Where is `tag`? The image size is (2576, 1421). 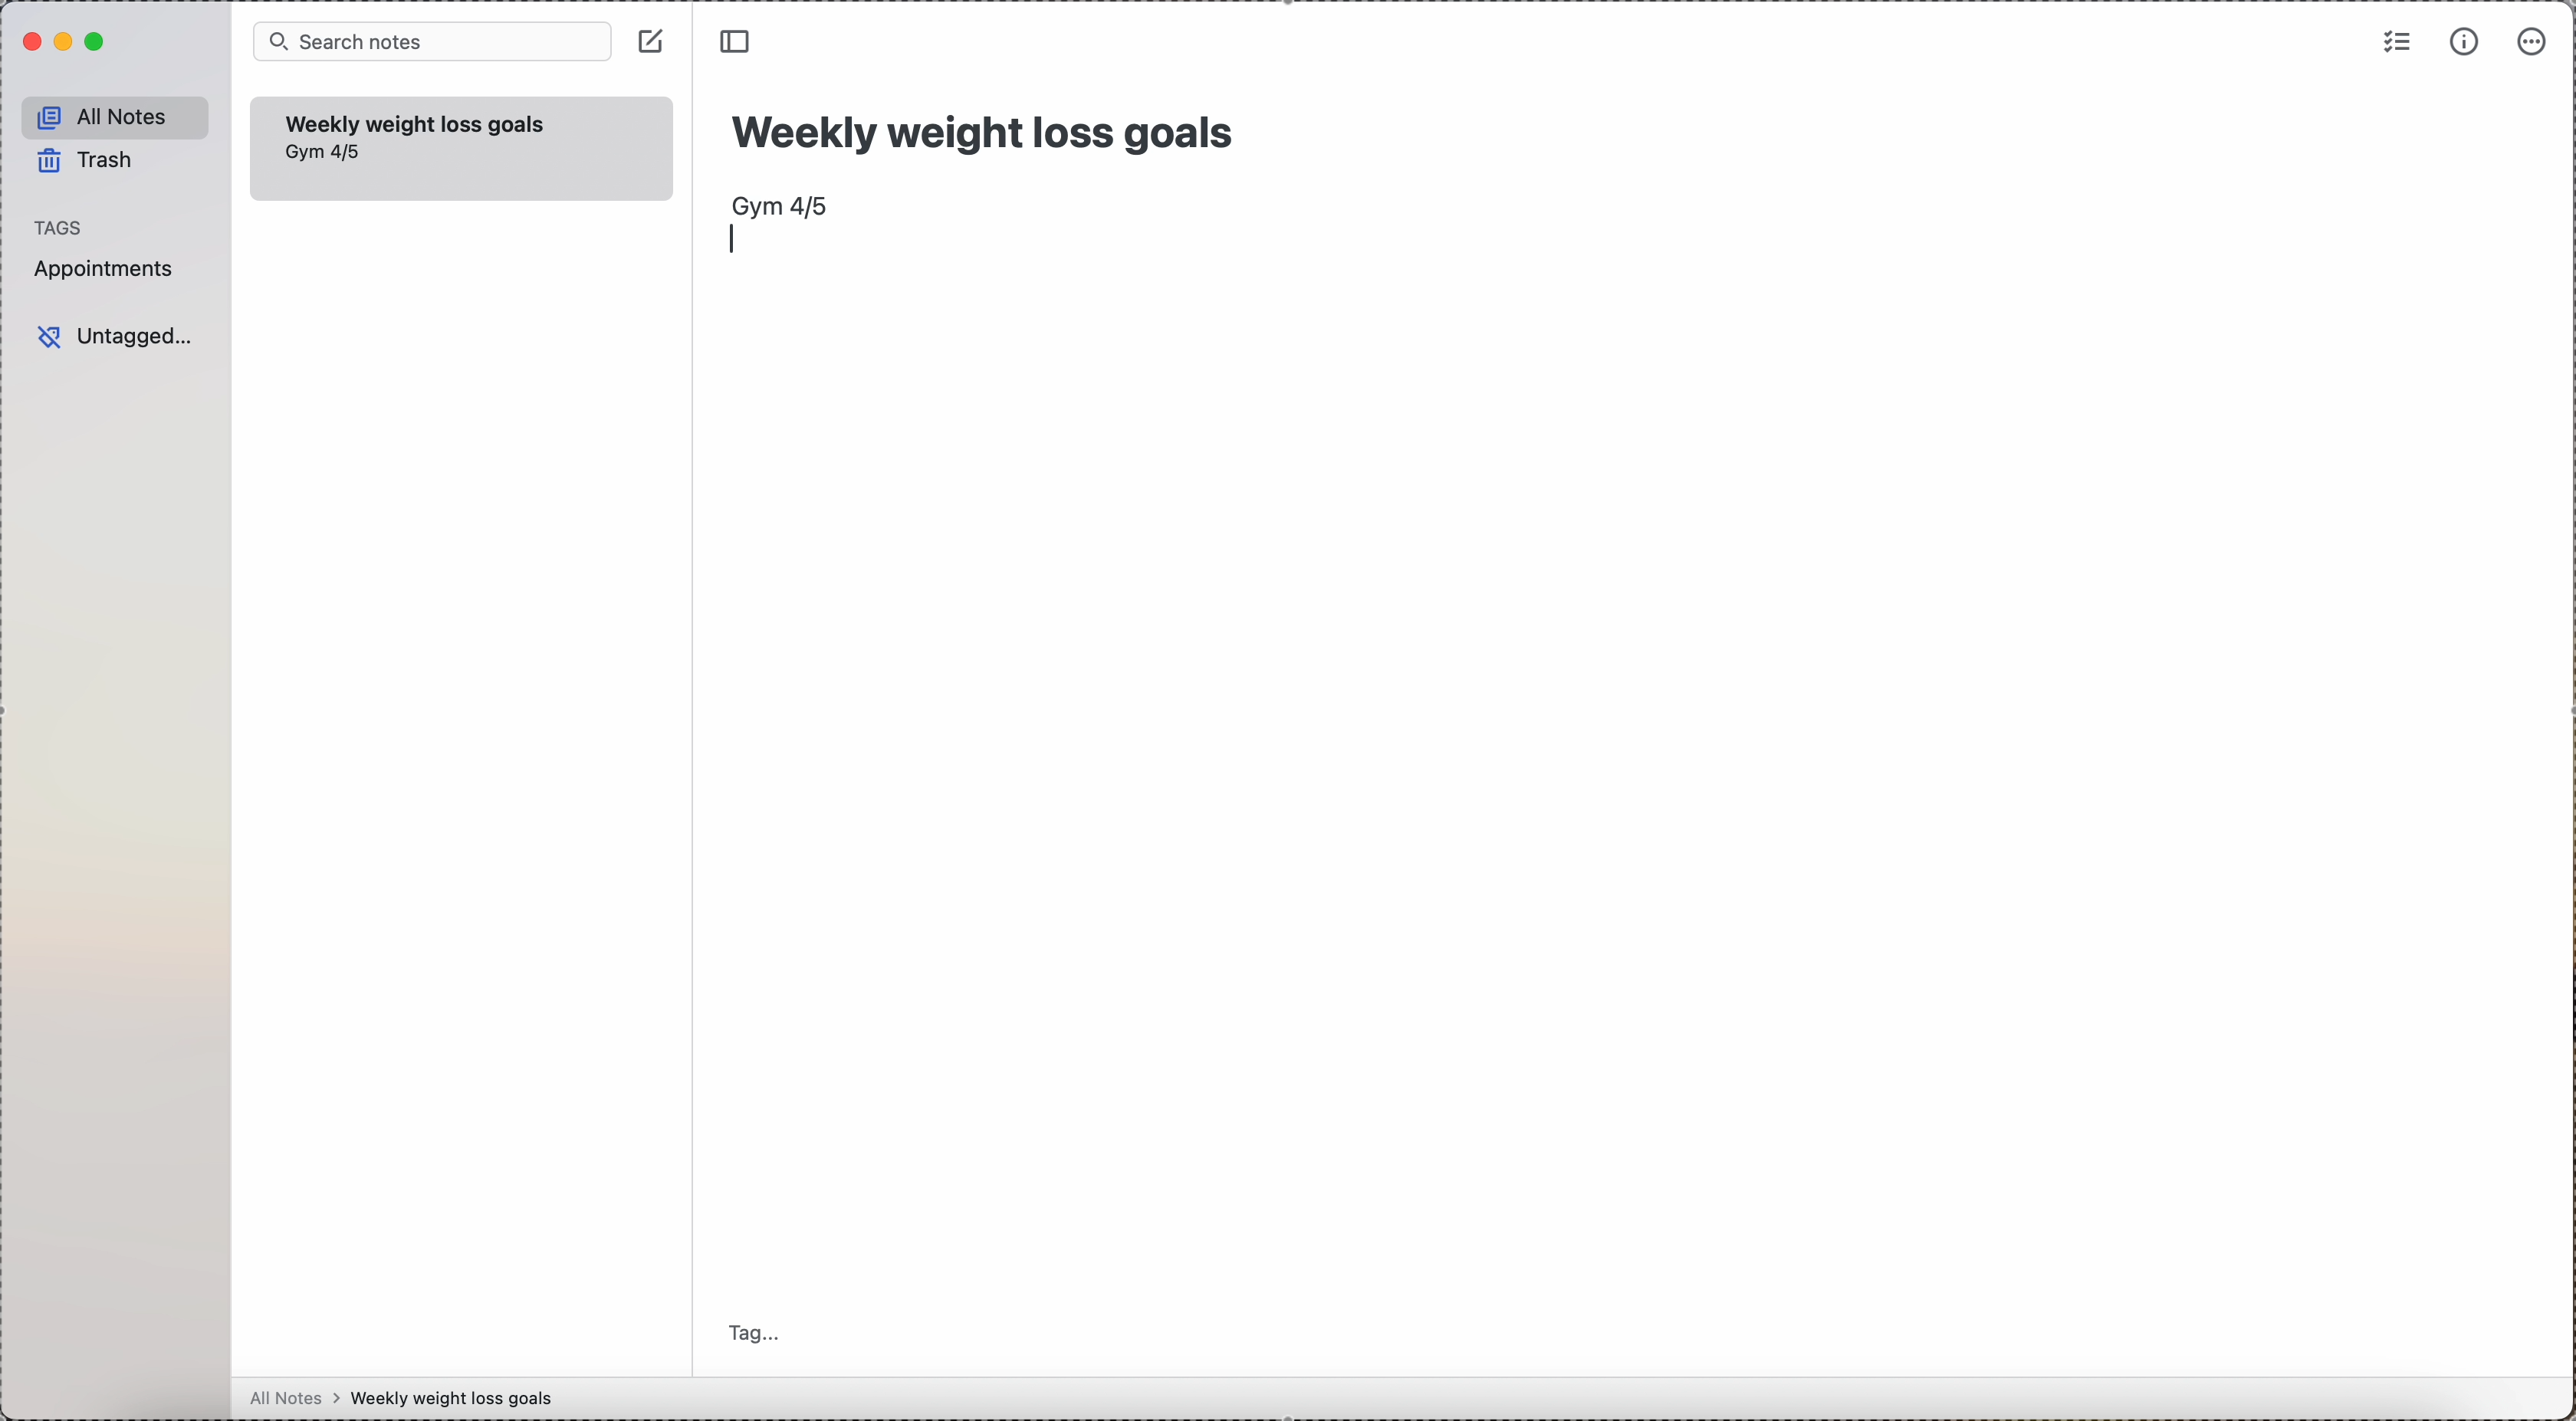 tag is located at coordinates (761, 1330).